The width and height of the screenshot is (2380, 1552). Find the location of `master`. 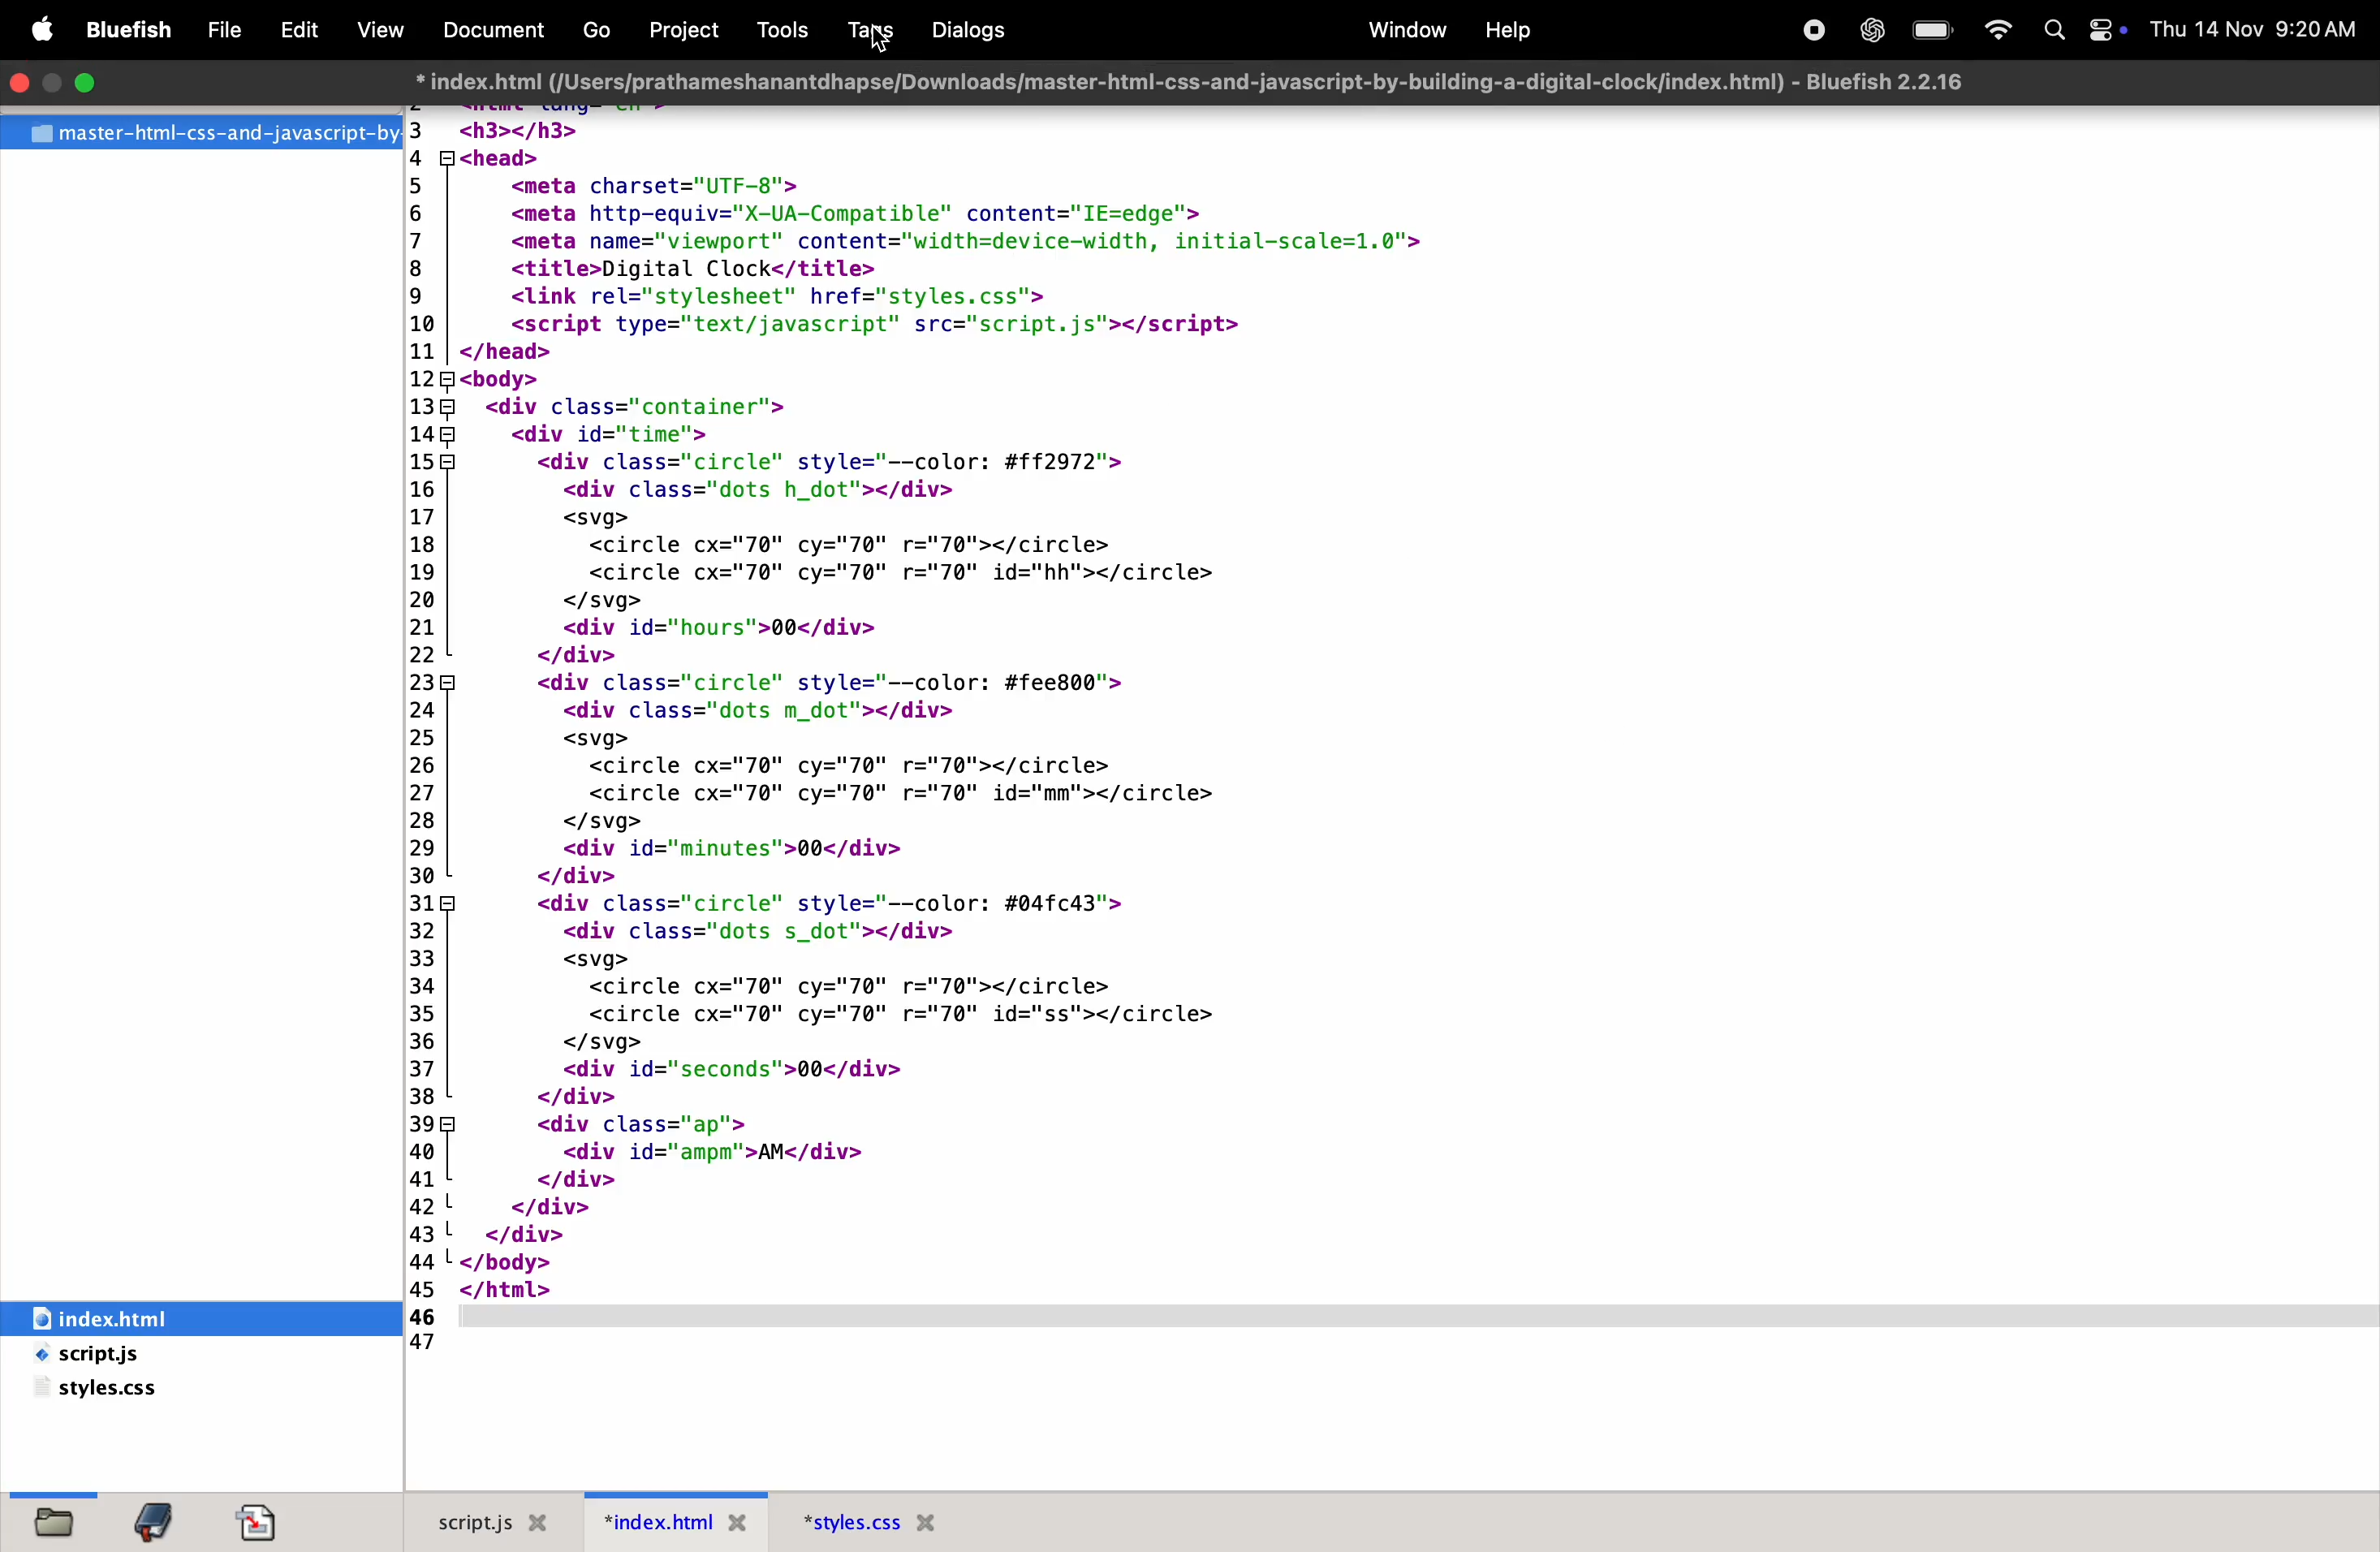

master is located at coordinates (200, 133).